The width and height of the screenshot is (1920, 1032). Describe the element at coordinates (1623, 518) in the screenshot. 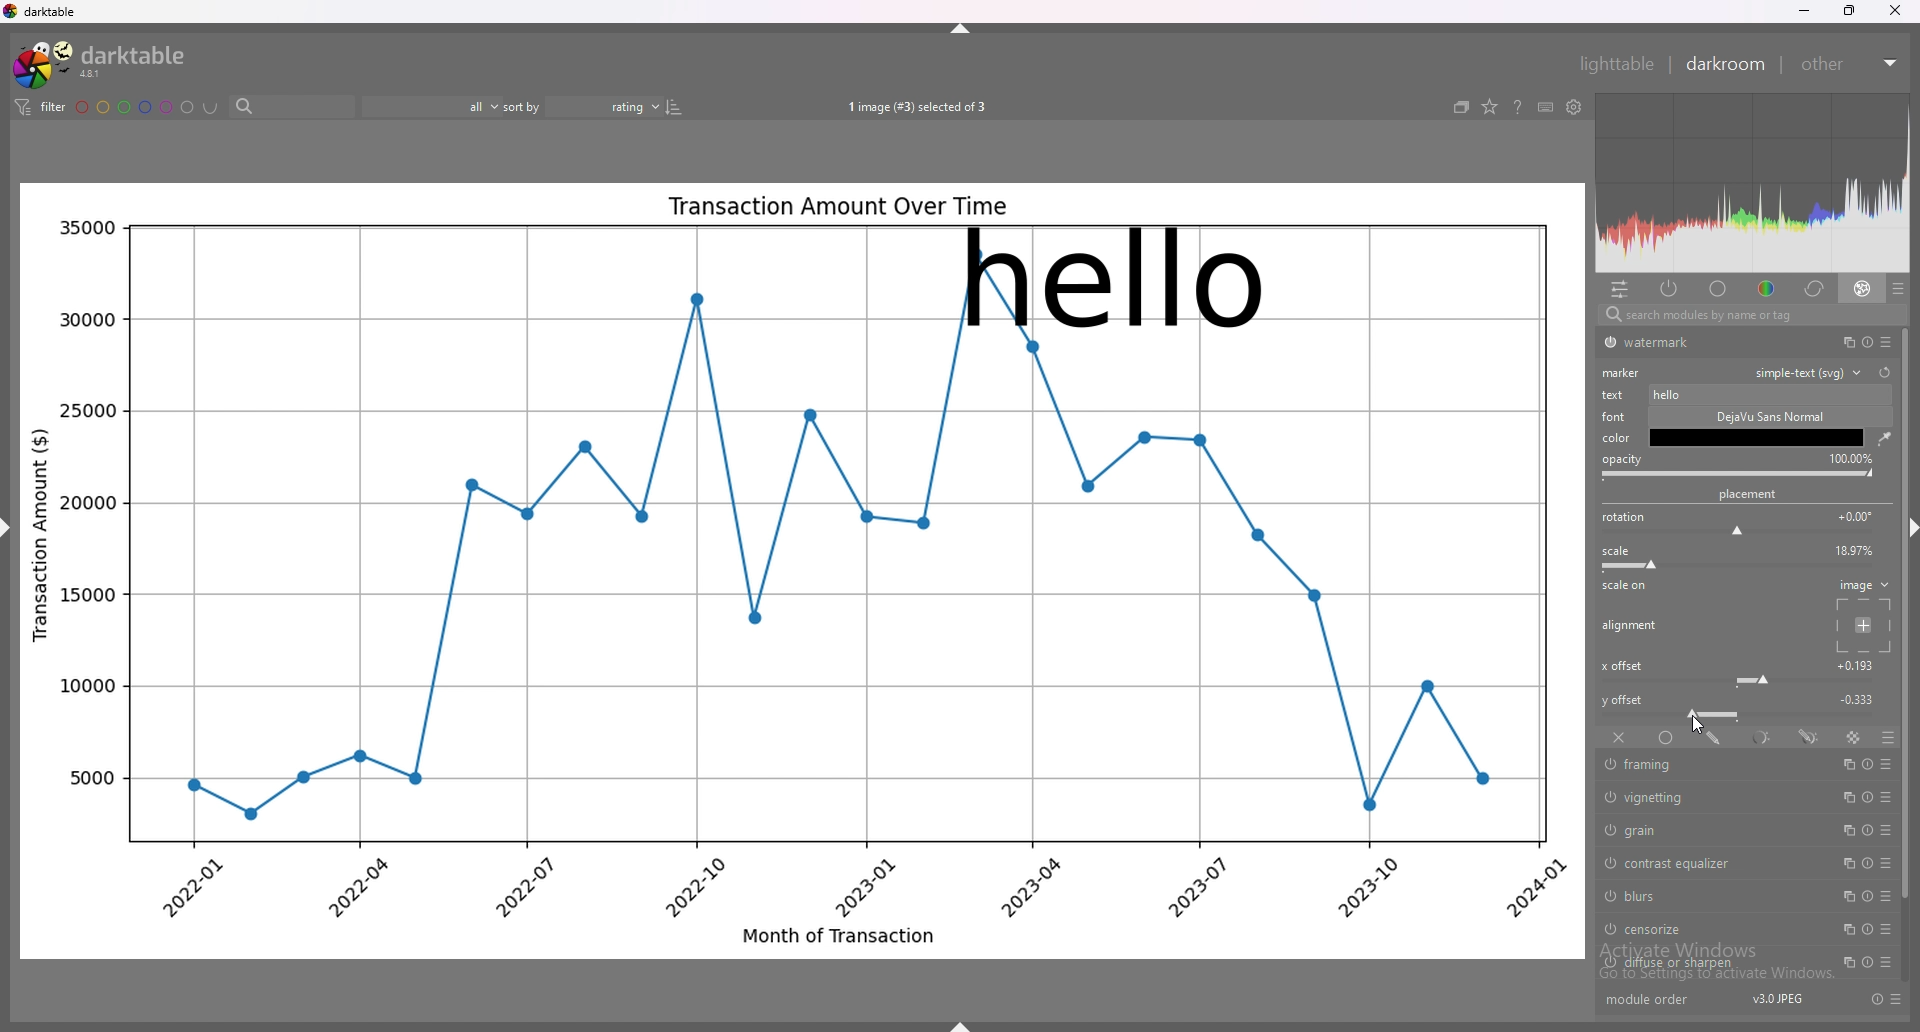

I see `roation` at that location.